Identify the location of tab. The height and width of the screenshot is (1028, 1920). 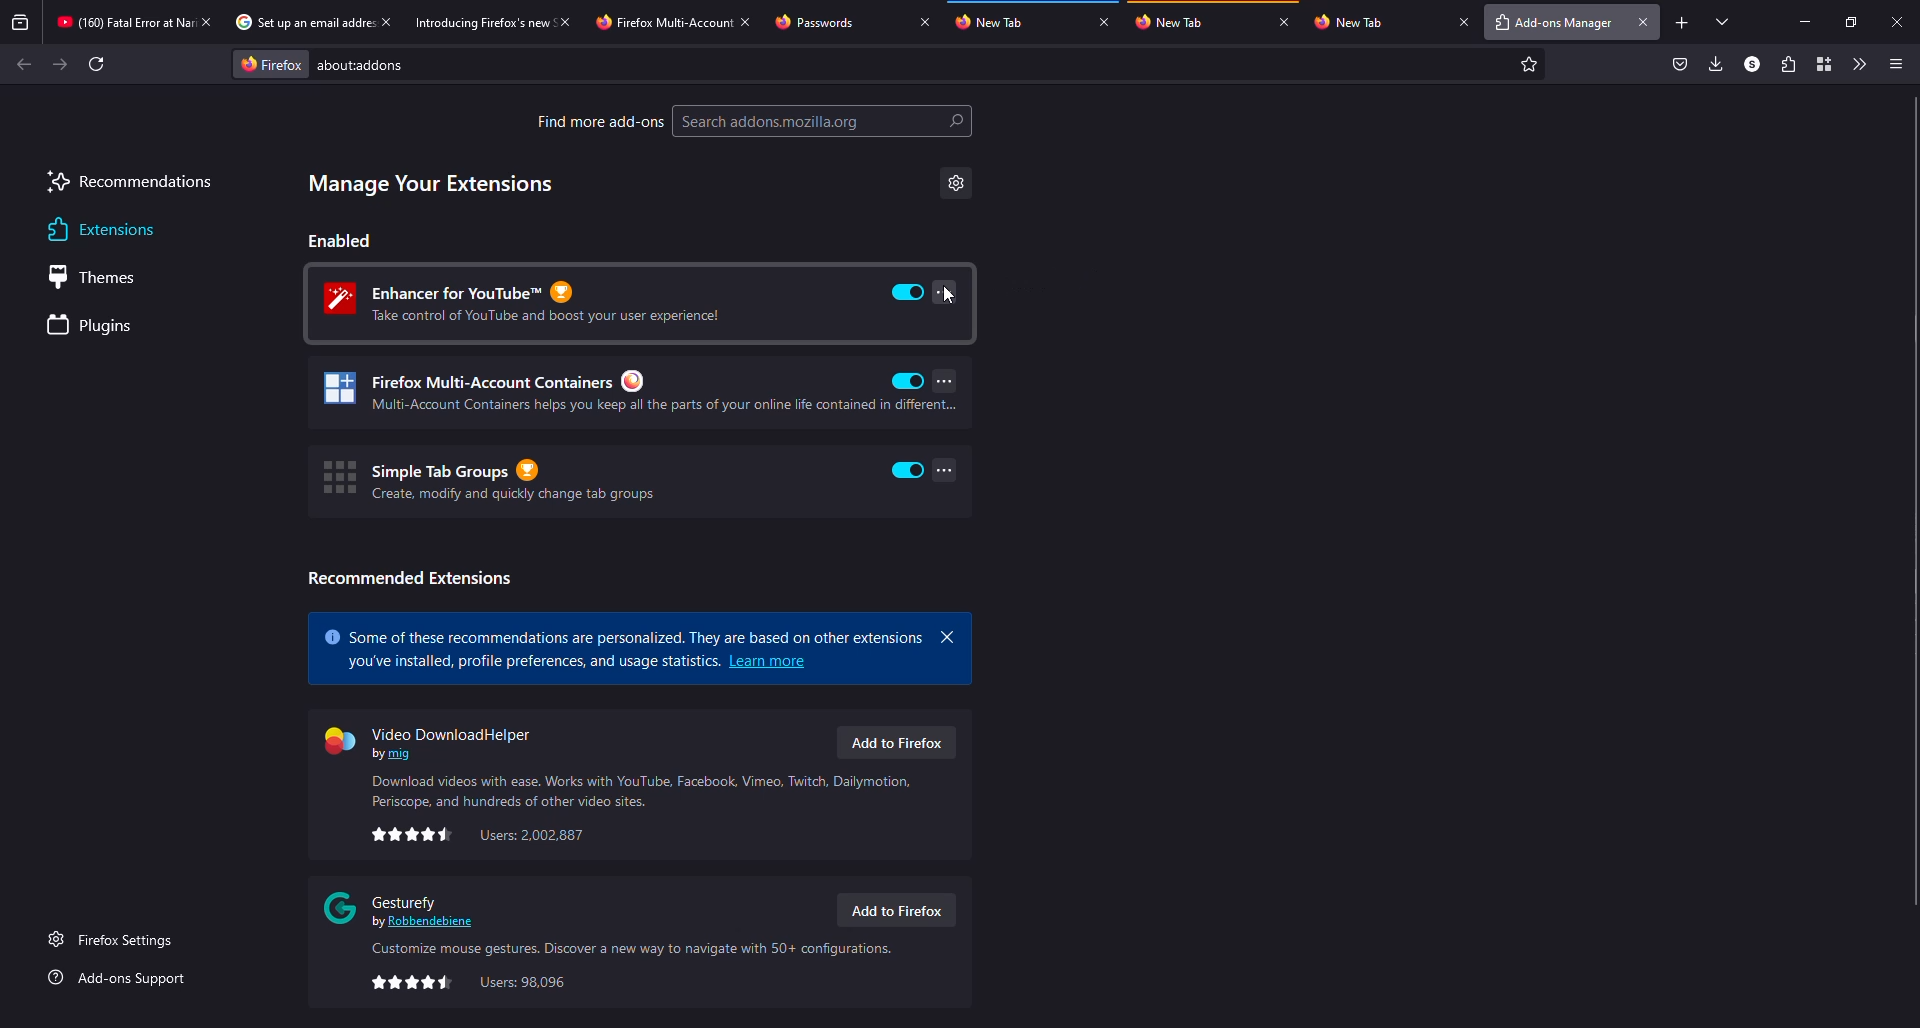
(300, 21).